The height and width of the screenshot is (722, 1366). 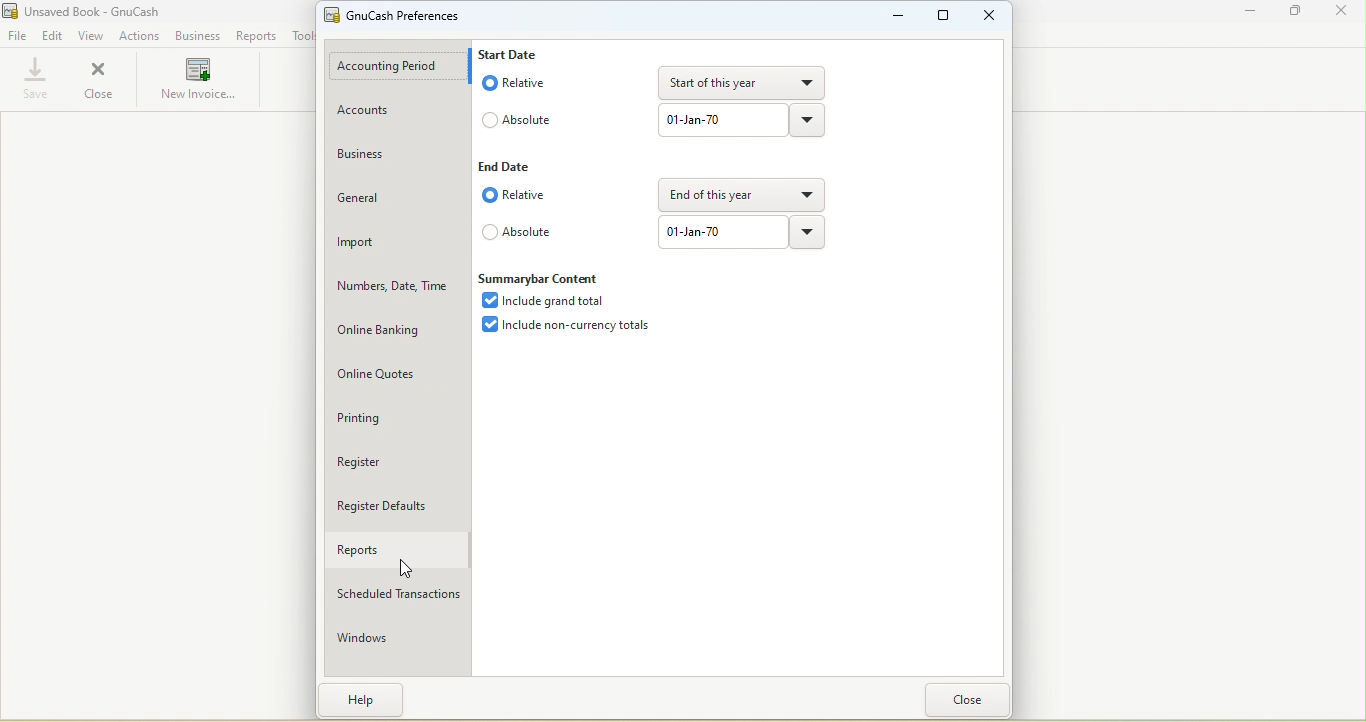 I want to click on help, so click(x=367, y=699).